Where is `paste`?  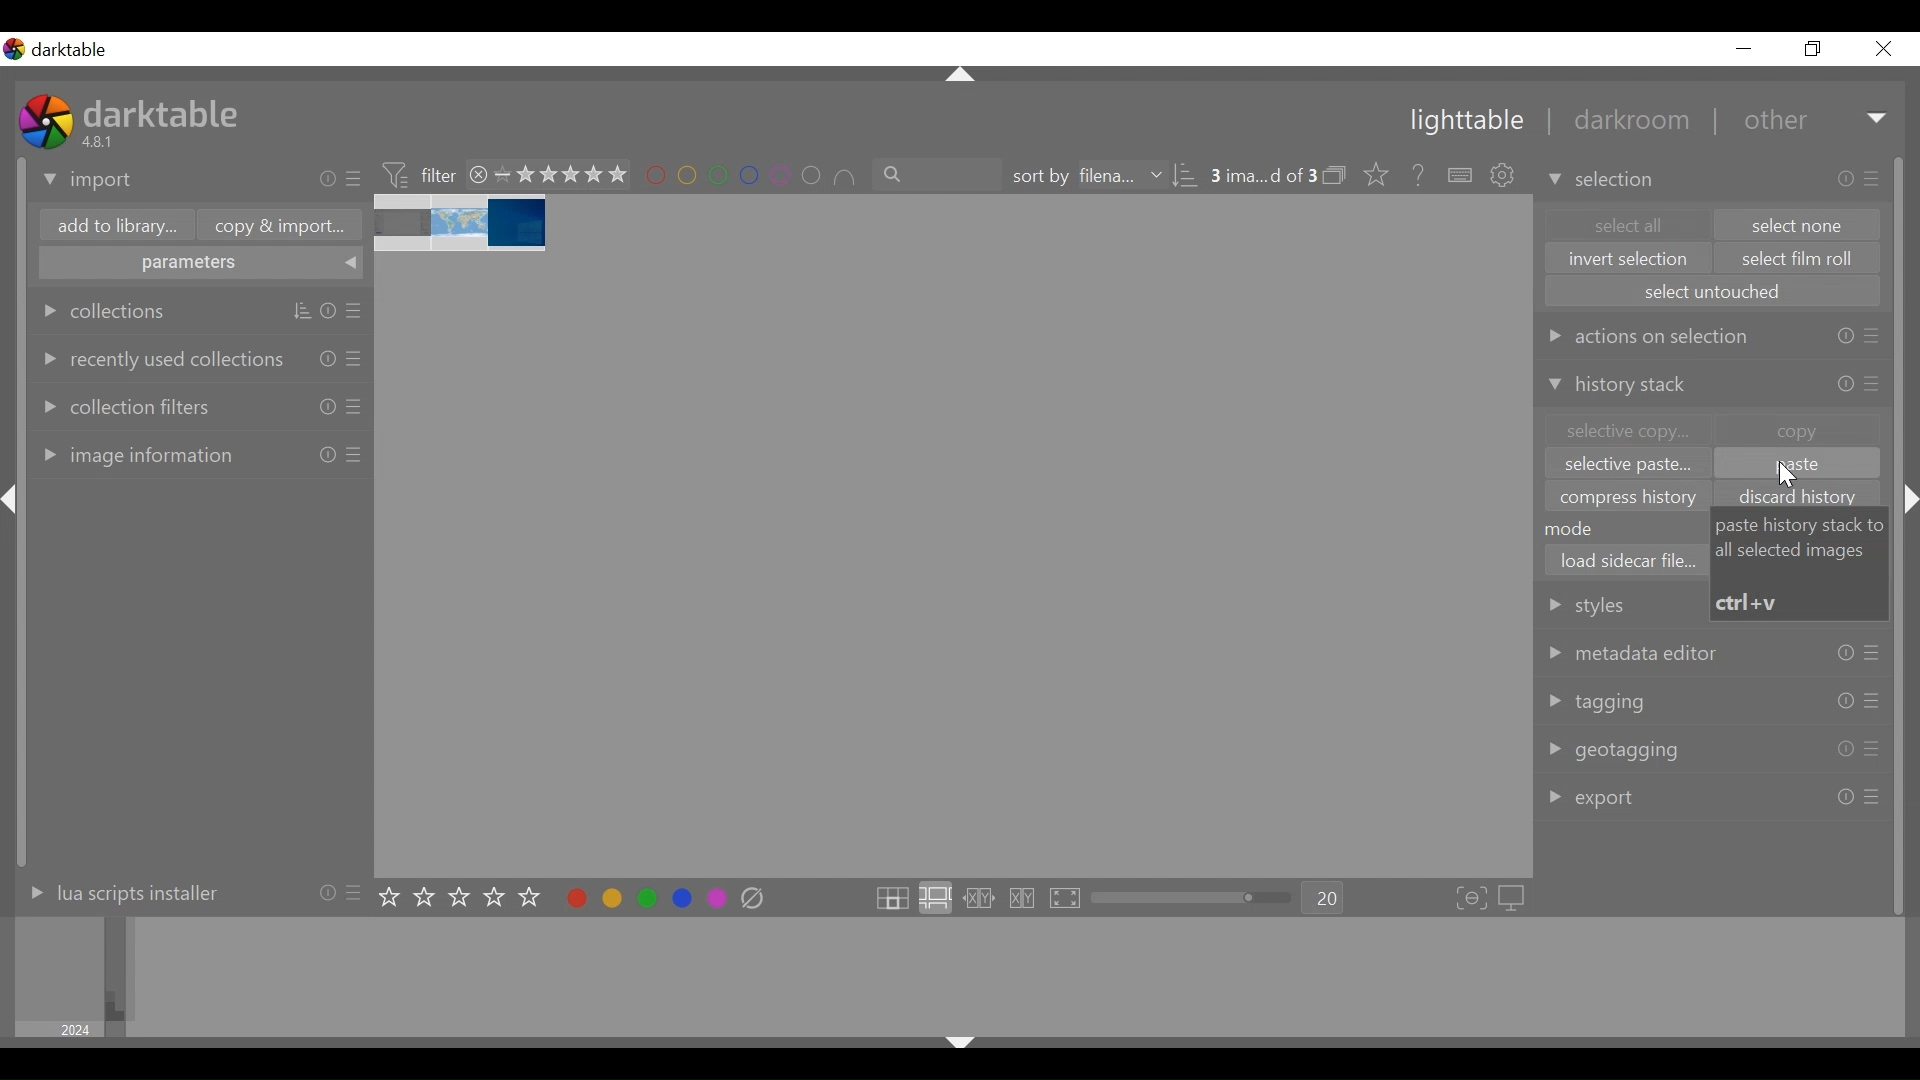
paste is located at coordinates (1796, 465).